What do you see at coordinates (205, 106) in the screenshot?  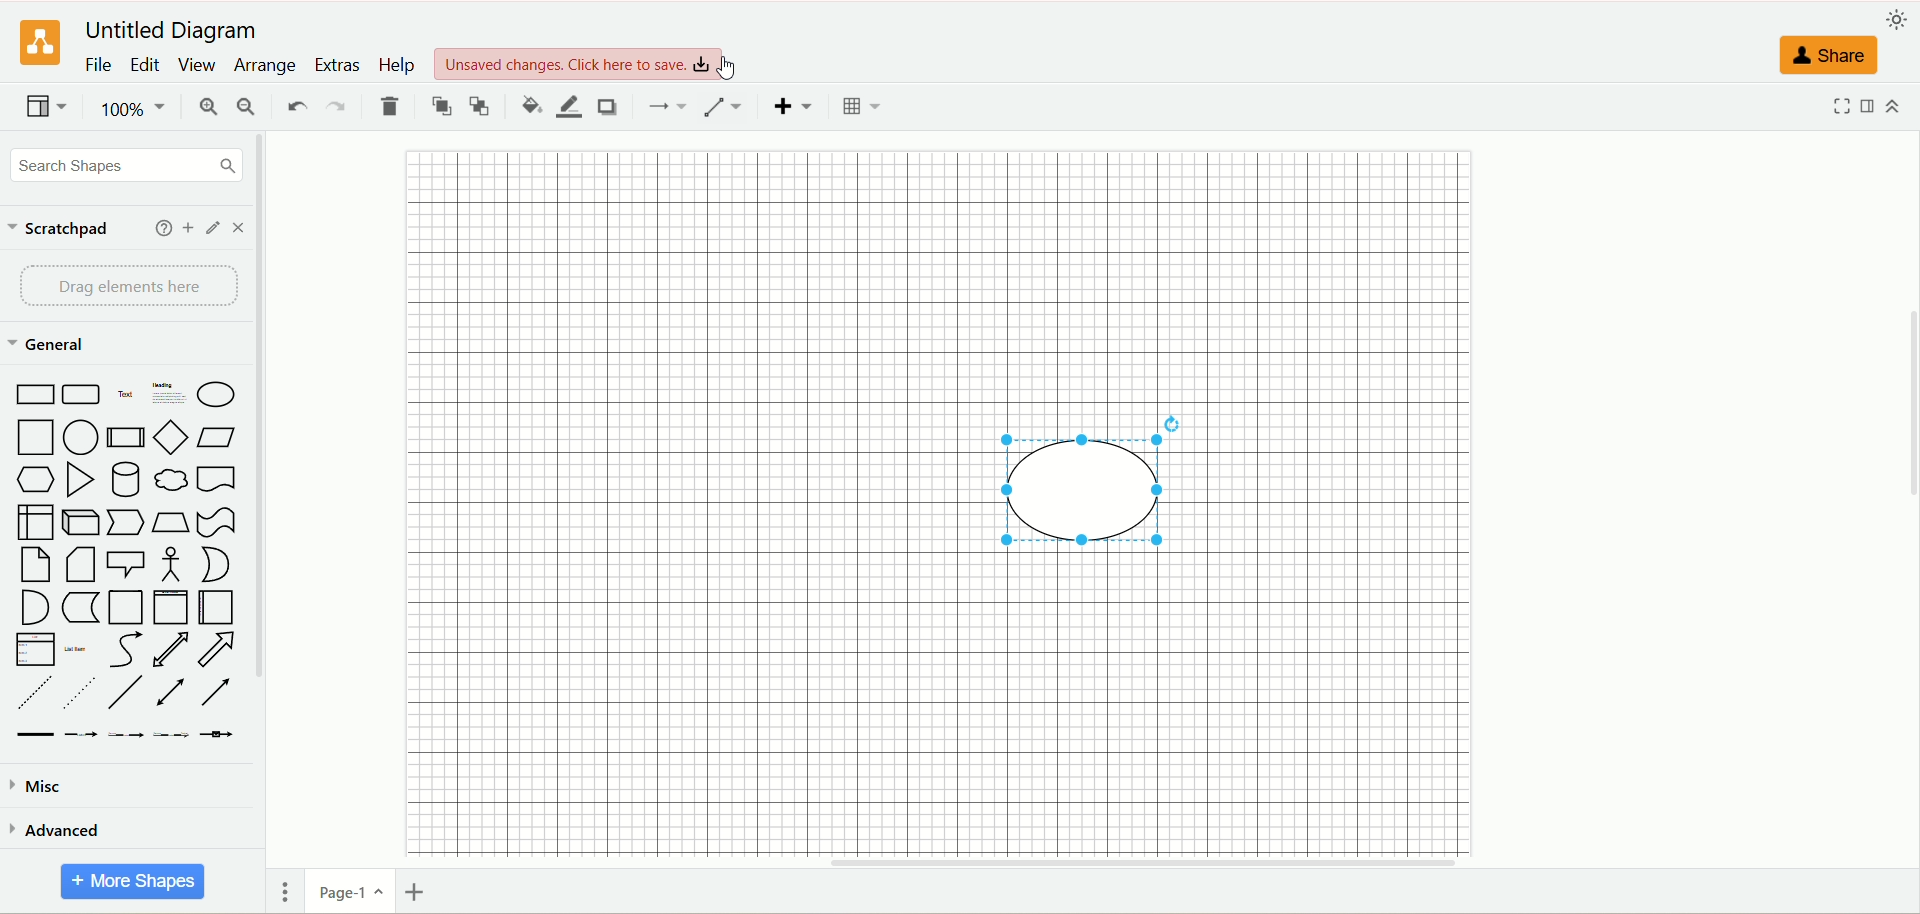 I see `zoom in` at bounding box center [205, 106].